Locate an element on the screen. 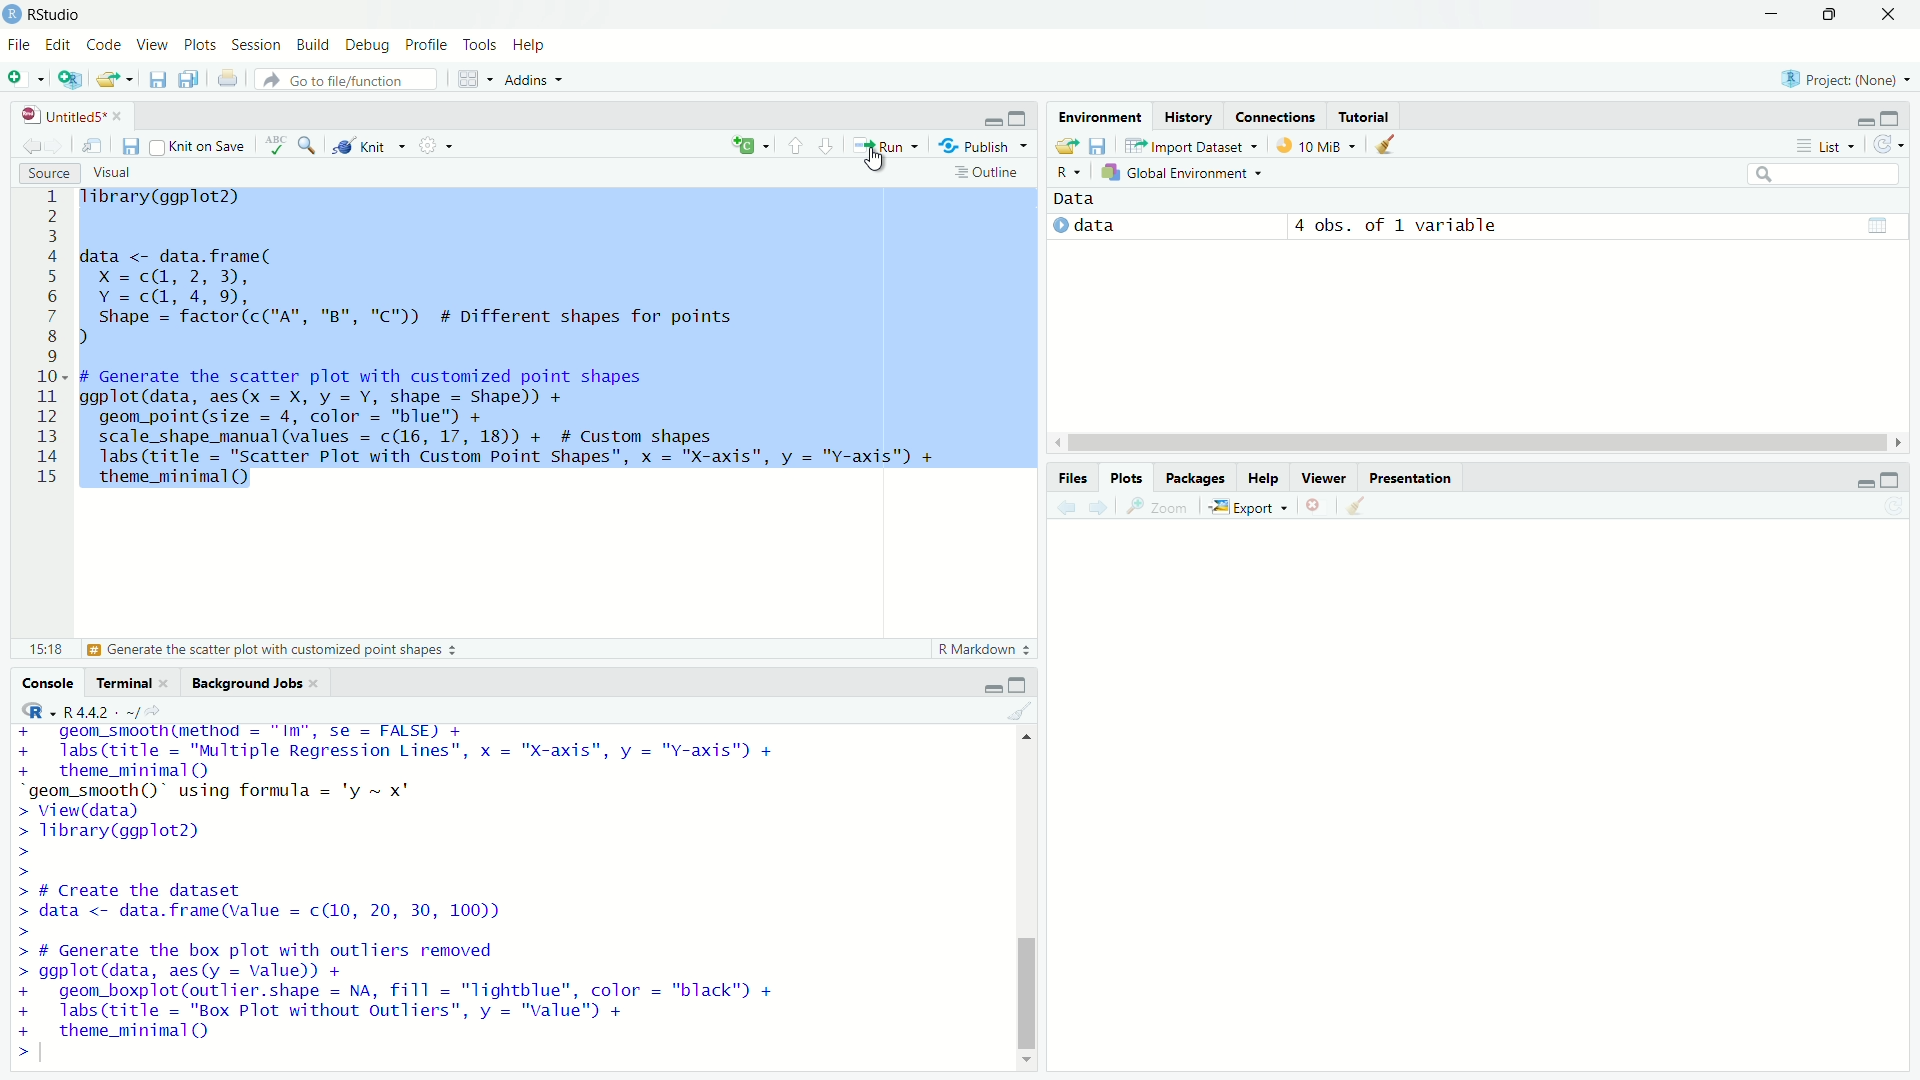 The width and height of the screenshot is (1920, 1080). minimize is located at coordinates (1861, 120).